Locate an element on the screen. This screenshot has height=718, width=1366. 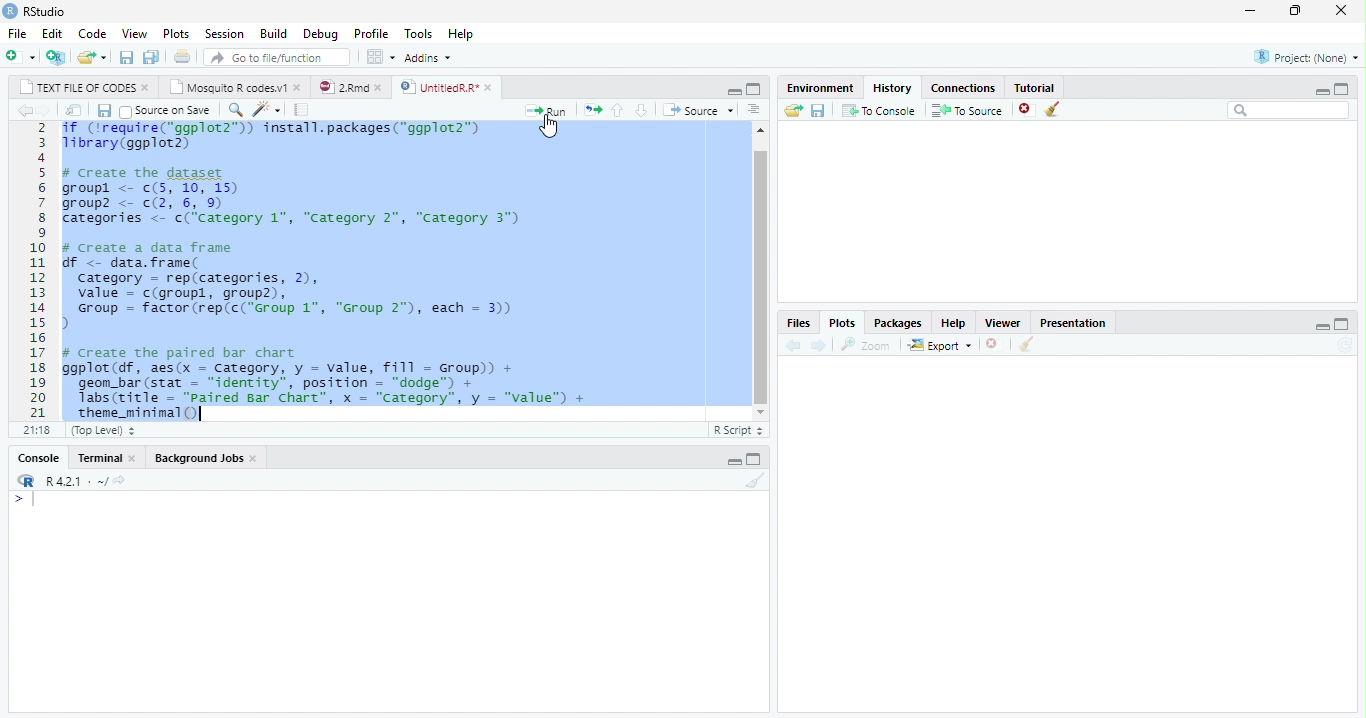
console is located at coordinates (38, 458).